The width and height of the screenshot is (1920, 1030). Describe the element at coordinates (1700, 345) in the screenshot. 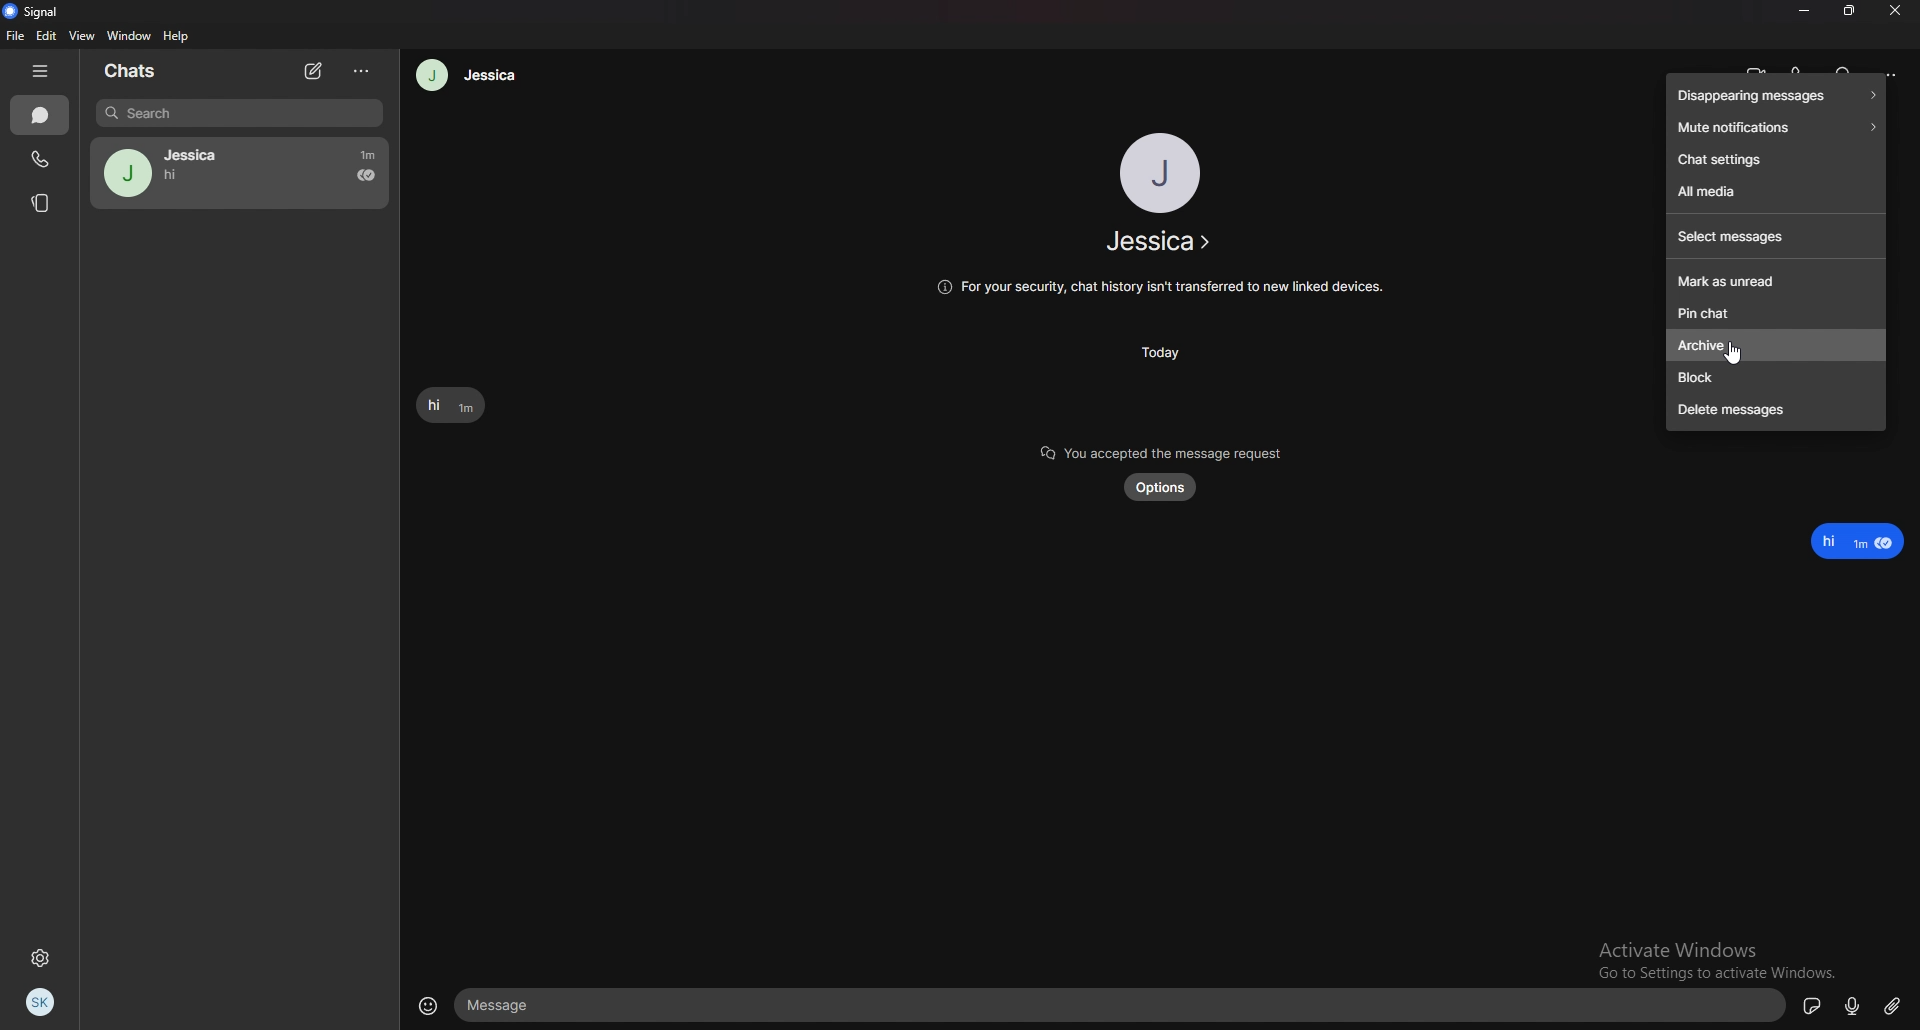

I see `archive` at that location.